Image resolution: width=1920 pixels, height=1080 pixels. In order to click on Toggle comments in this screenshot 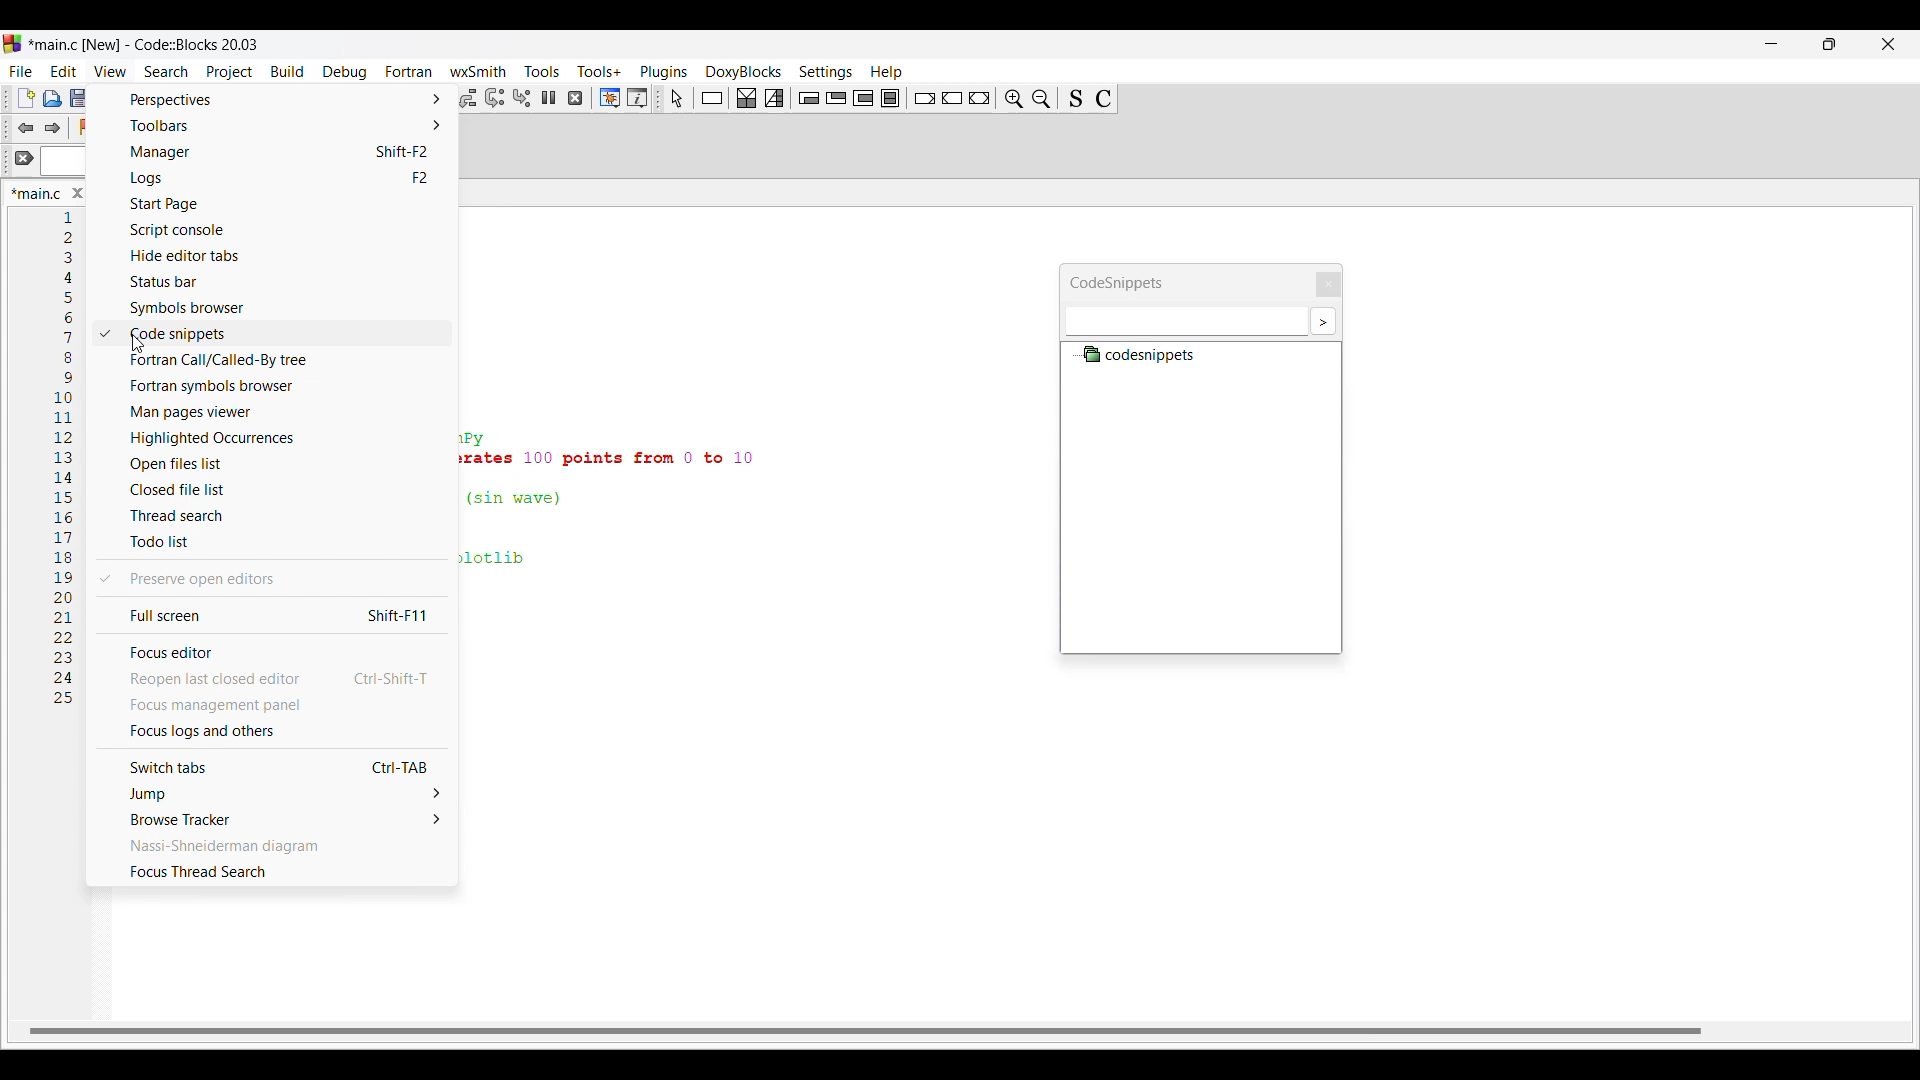, I will do `click(1104, 98)`.